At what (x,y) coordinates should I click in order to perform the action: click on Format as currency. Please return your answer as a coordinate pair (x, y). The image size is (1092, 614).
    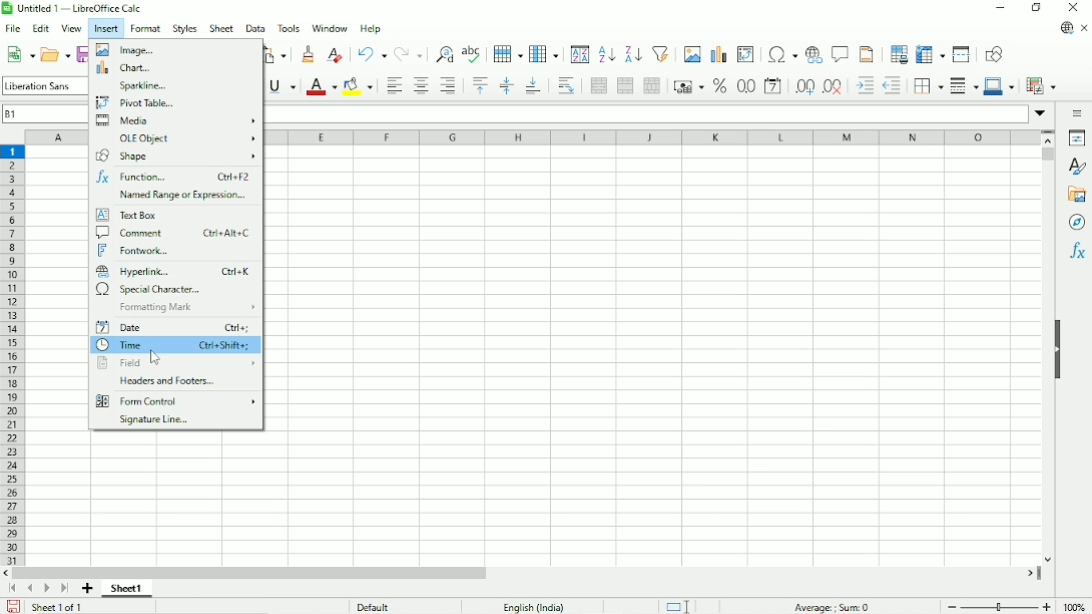
    Looking at the image, I should click on (688, 86).